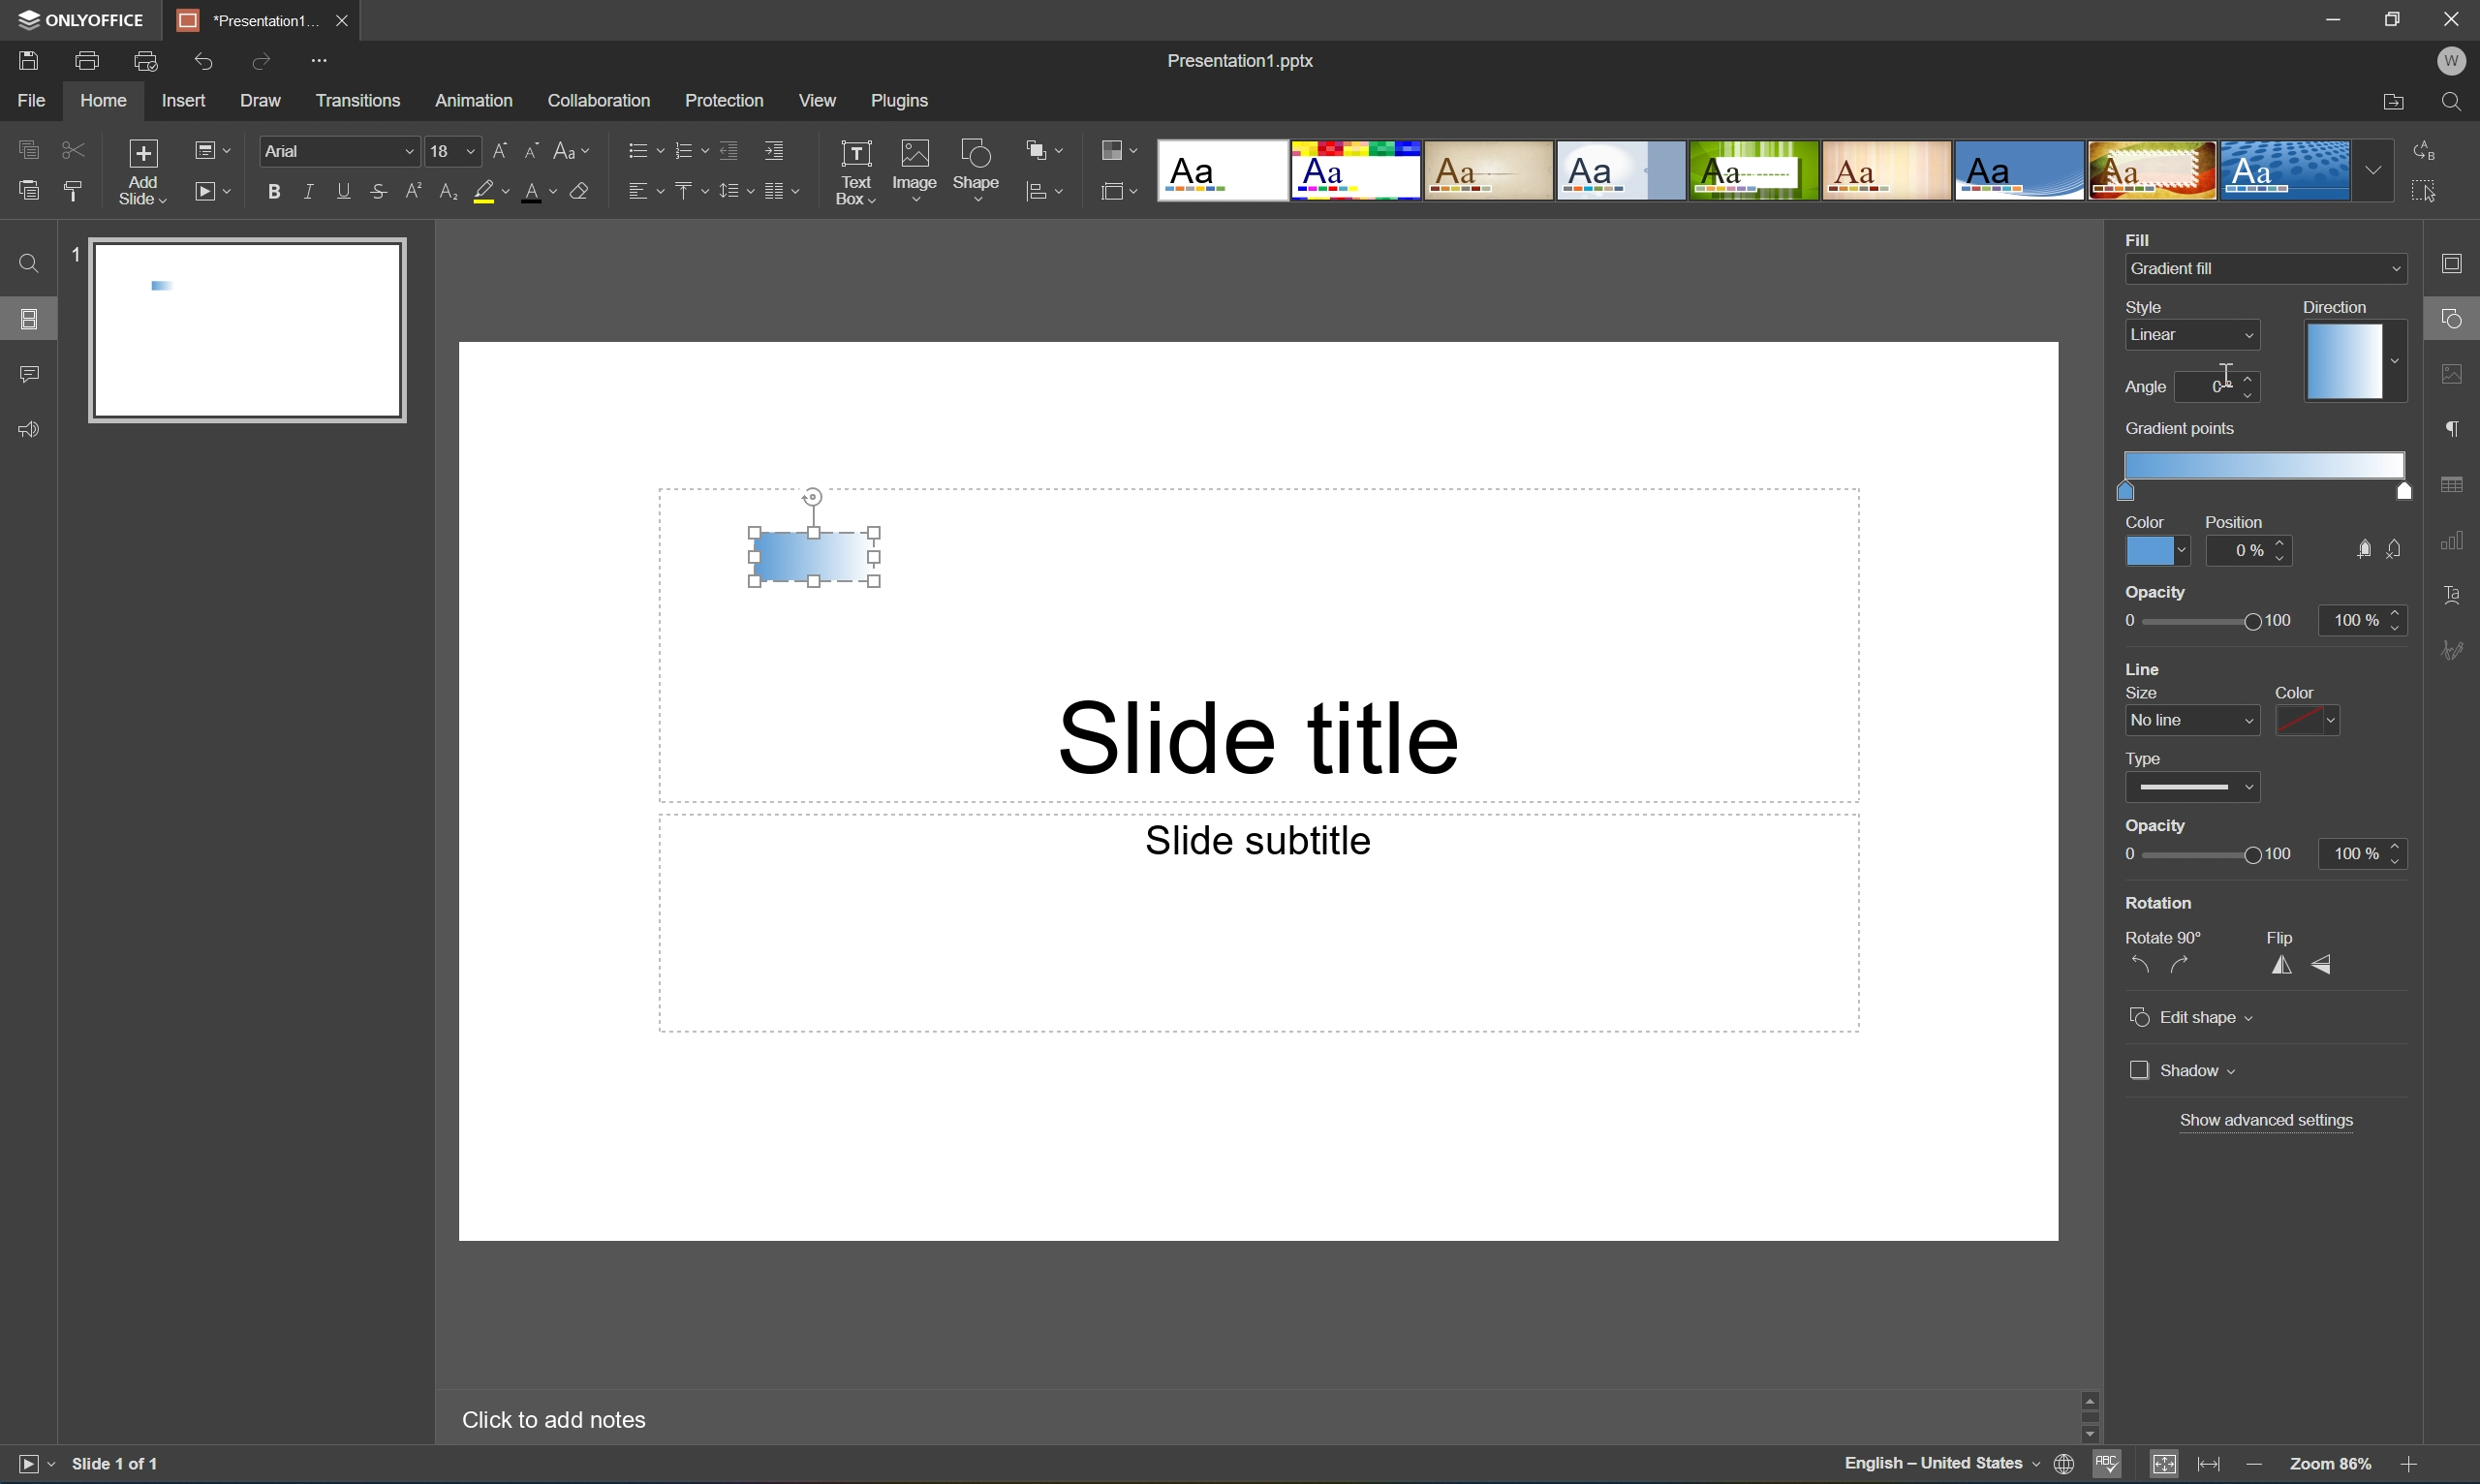  What do you see at coordinates (23, 191) in the screenshot?
I see `Paste` at bounding box center [23, 191].